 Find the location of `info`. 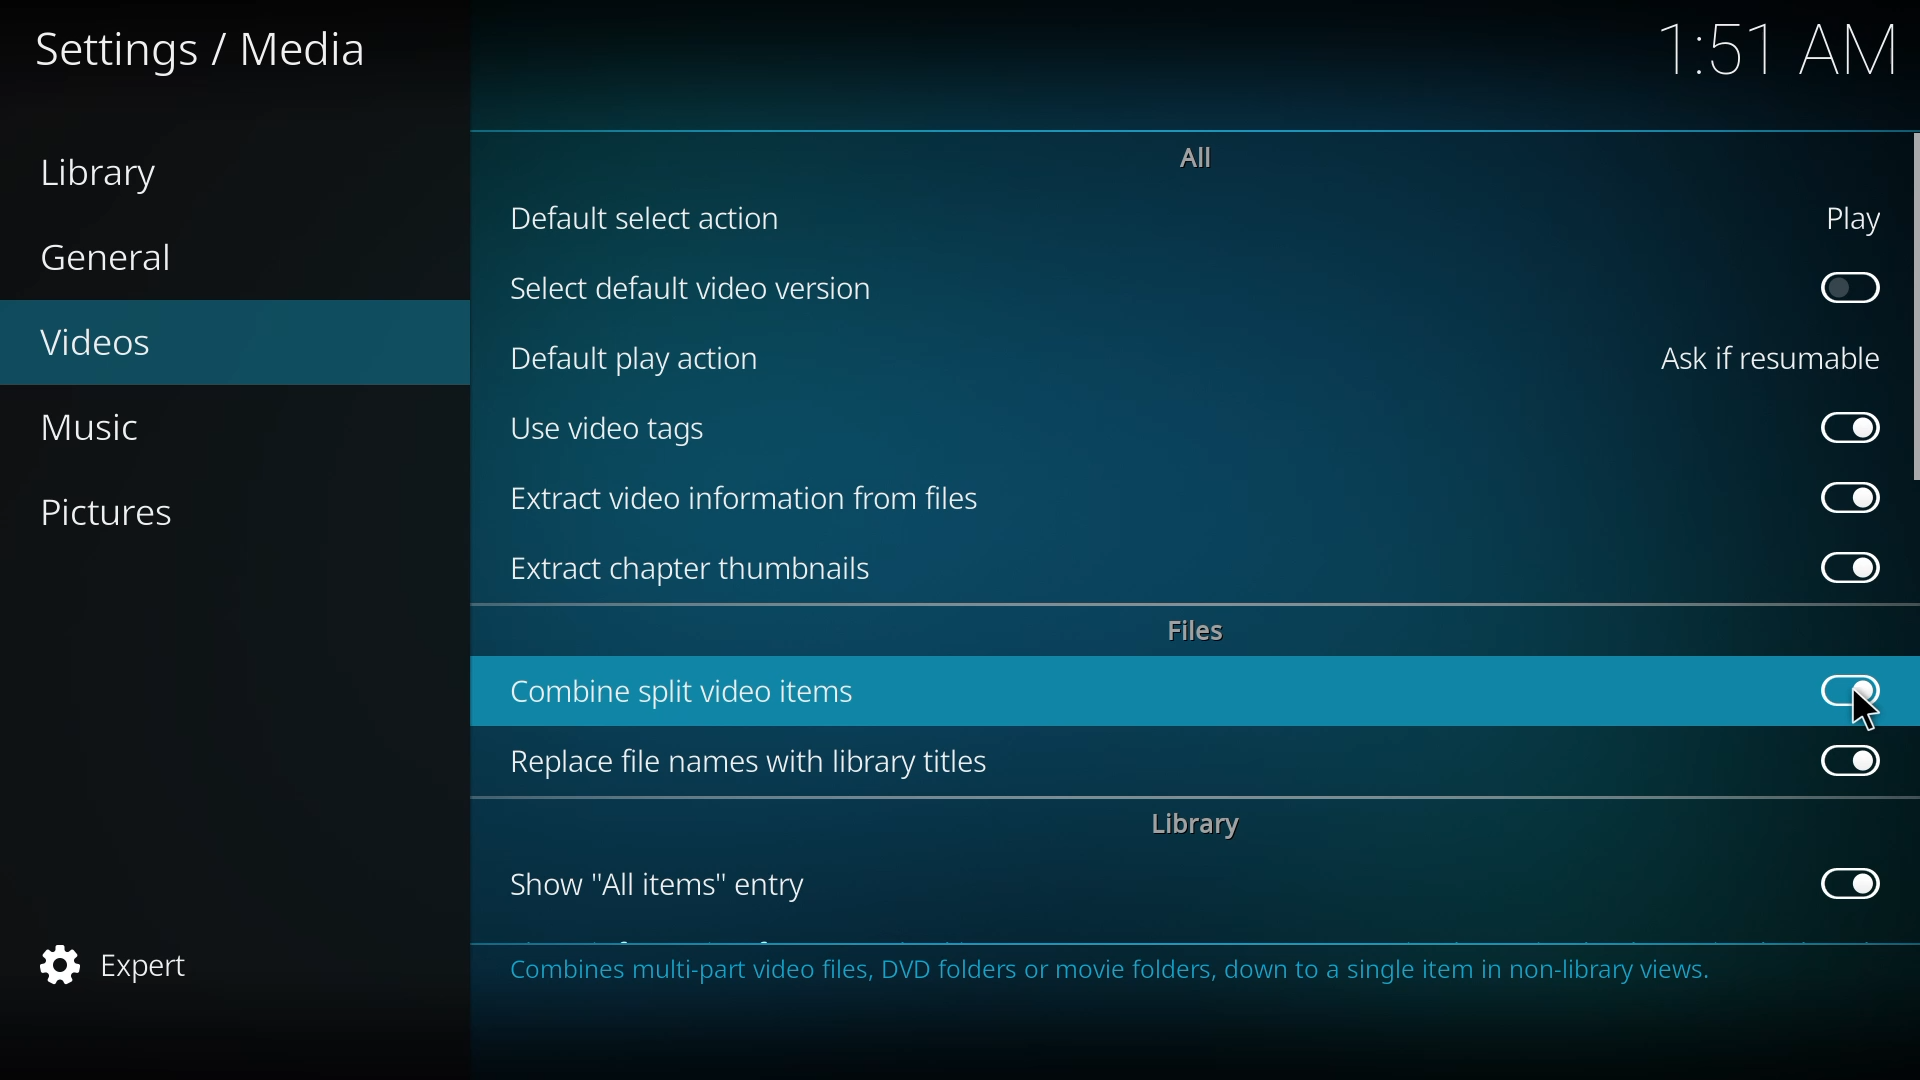

info is located at coordinates (1123, 972).